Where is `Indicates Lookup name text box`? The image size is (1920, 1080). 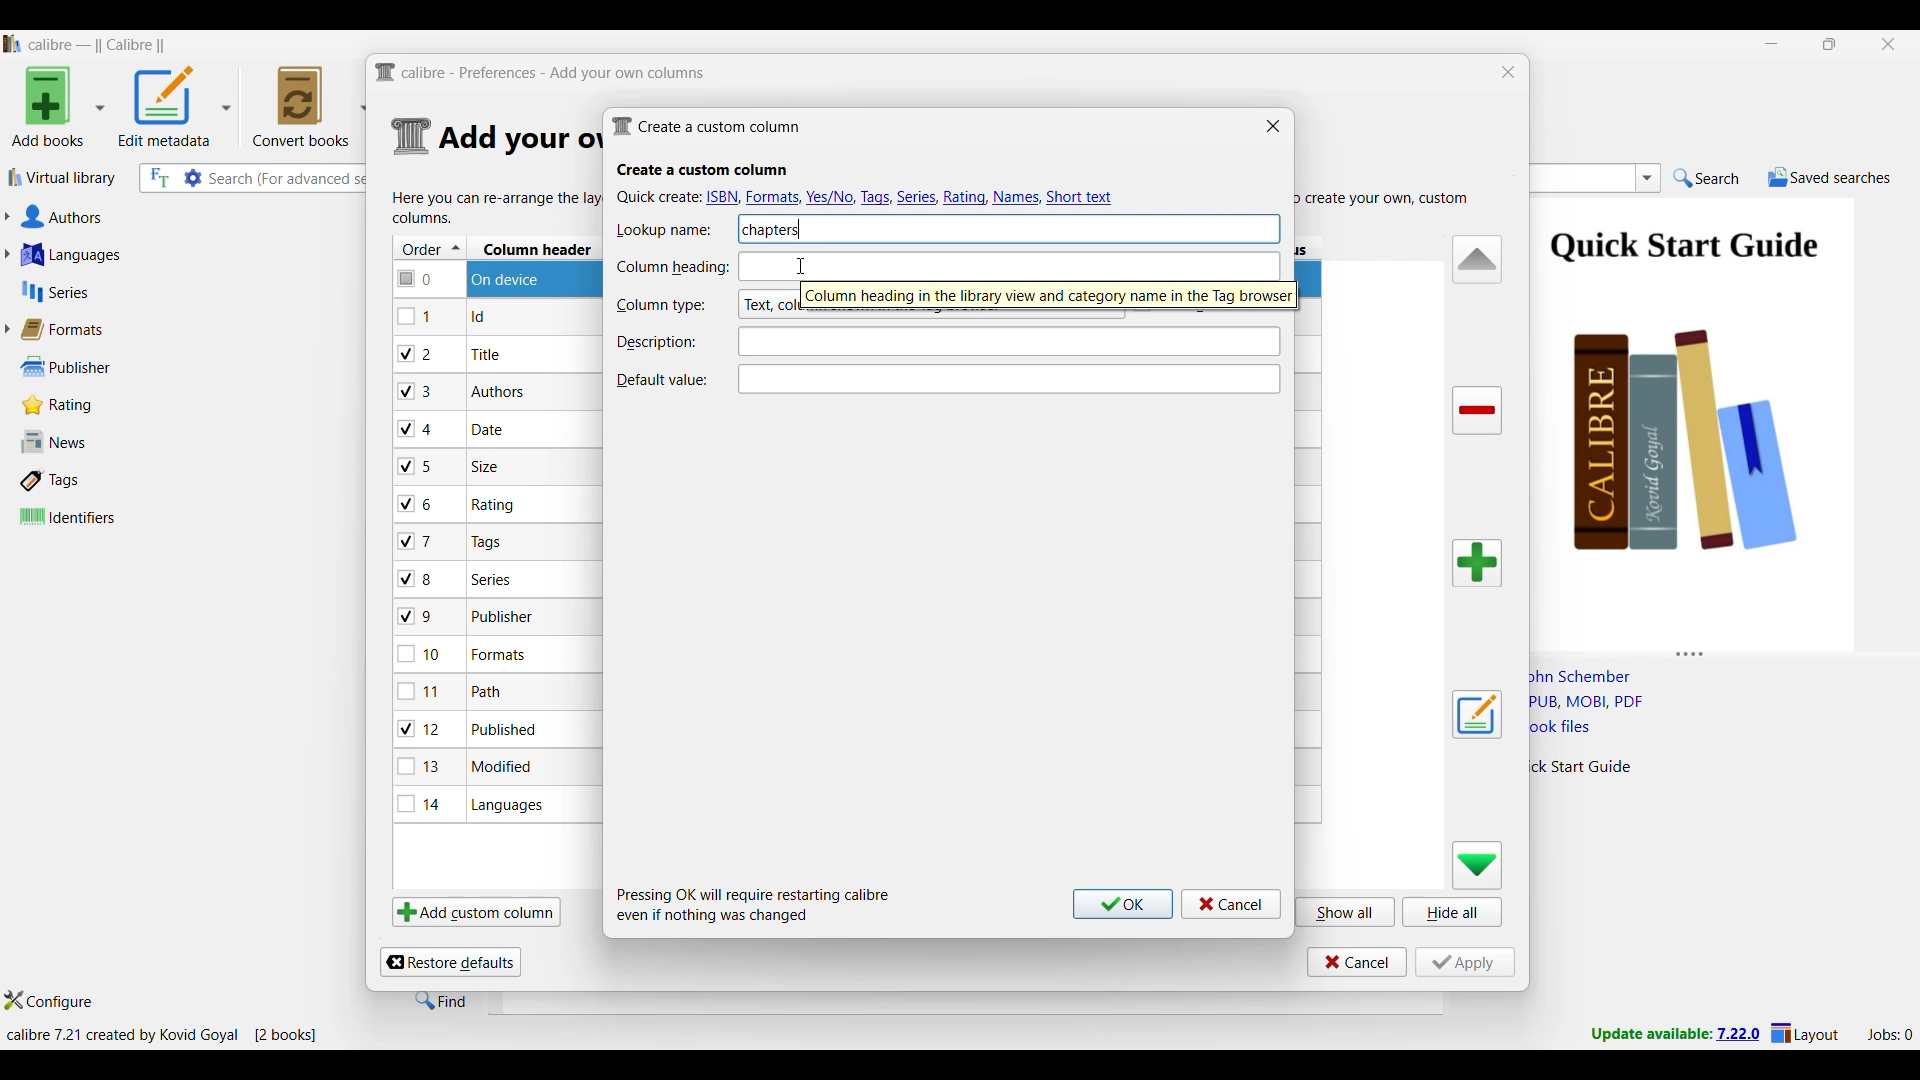 Indicates Lookup name text box is located at coordinates (671, 230).